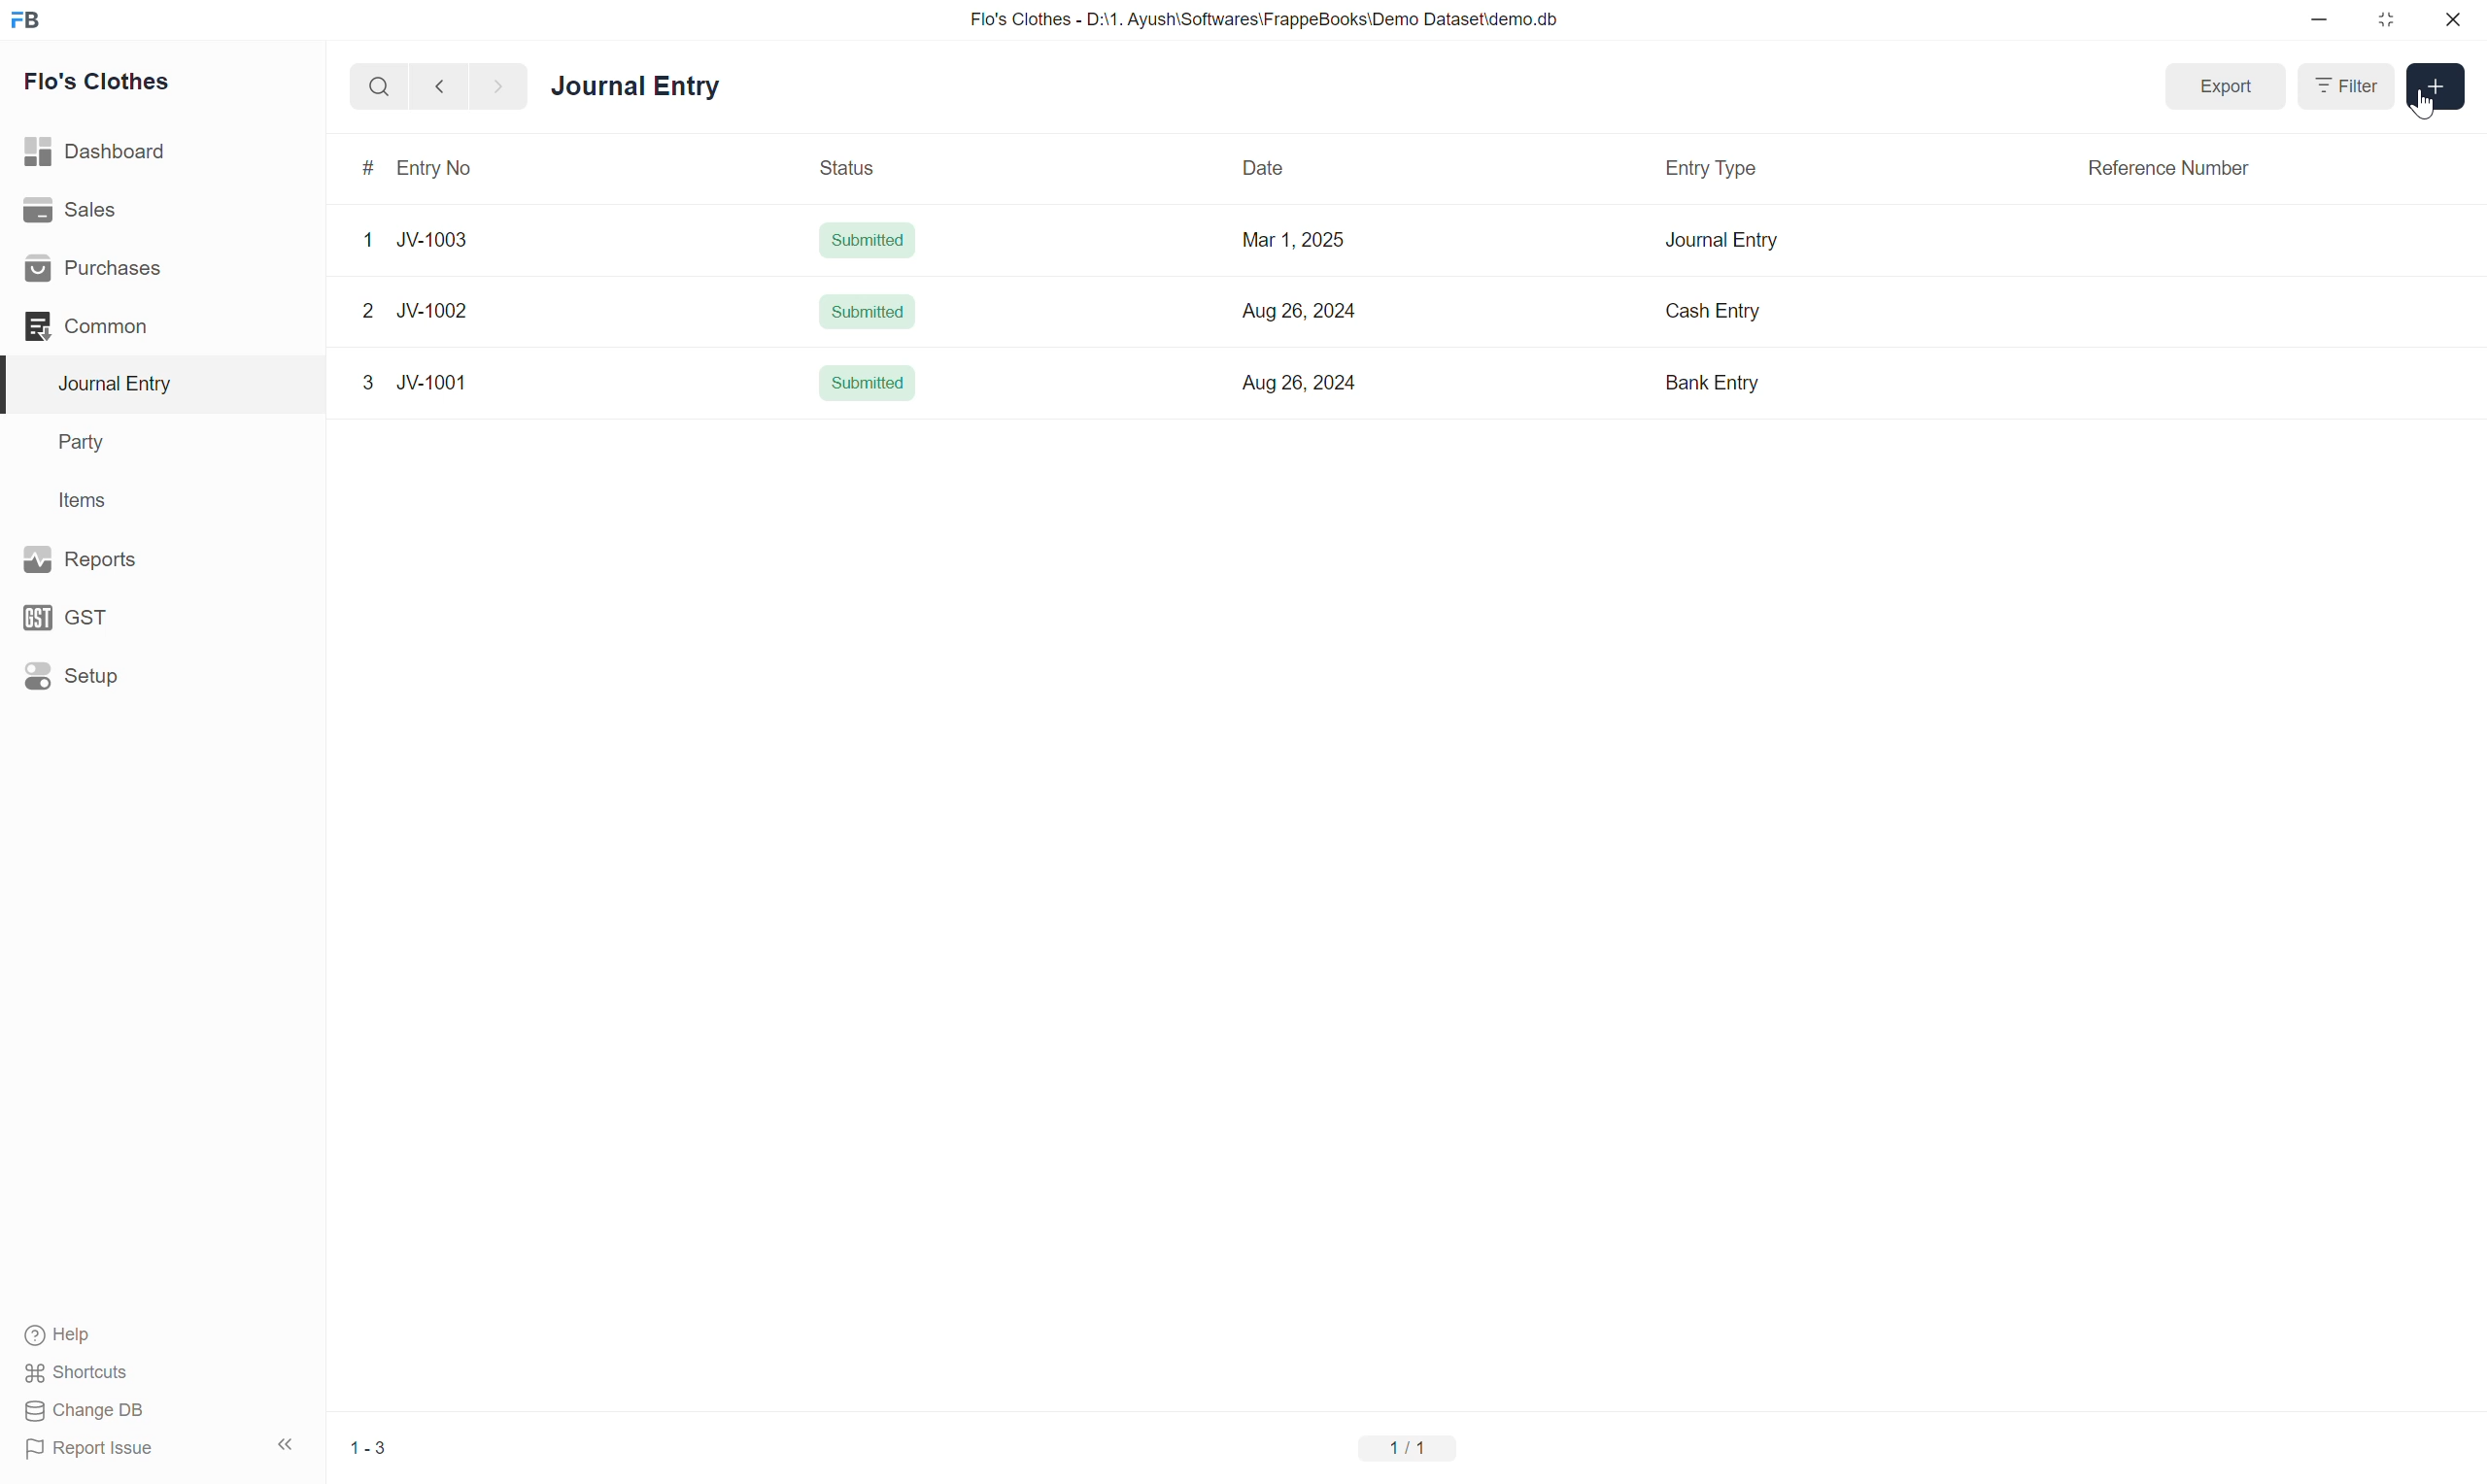 This screenshot has height=1484, width=2487. What do you see at coordinates (369, 1449) in the screenshot?
I see `1 -3` at bounding box center [369, 1449].